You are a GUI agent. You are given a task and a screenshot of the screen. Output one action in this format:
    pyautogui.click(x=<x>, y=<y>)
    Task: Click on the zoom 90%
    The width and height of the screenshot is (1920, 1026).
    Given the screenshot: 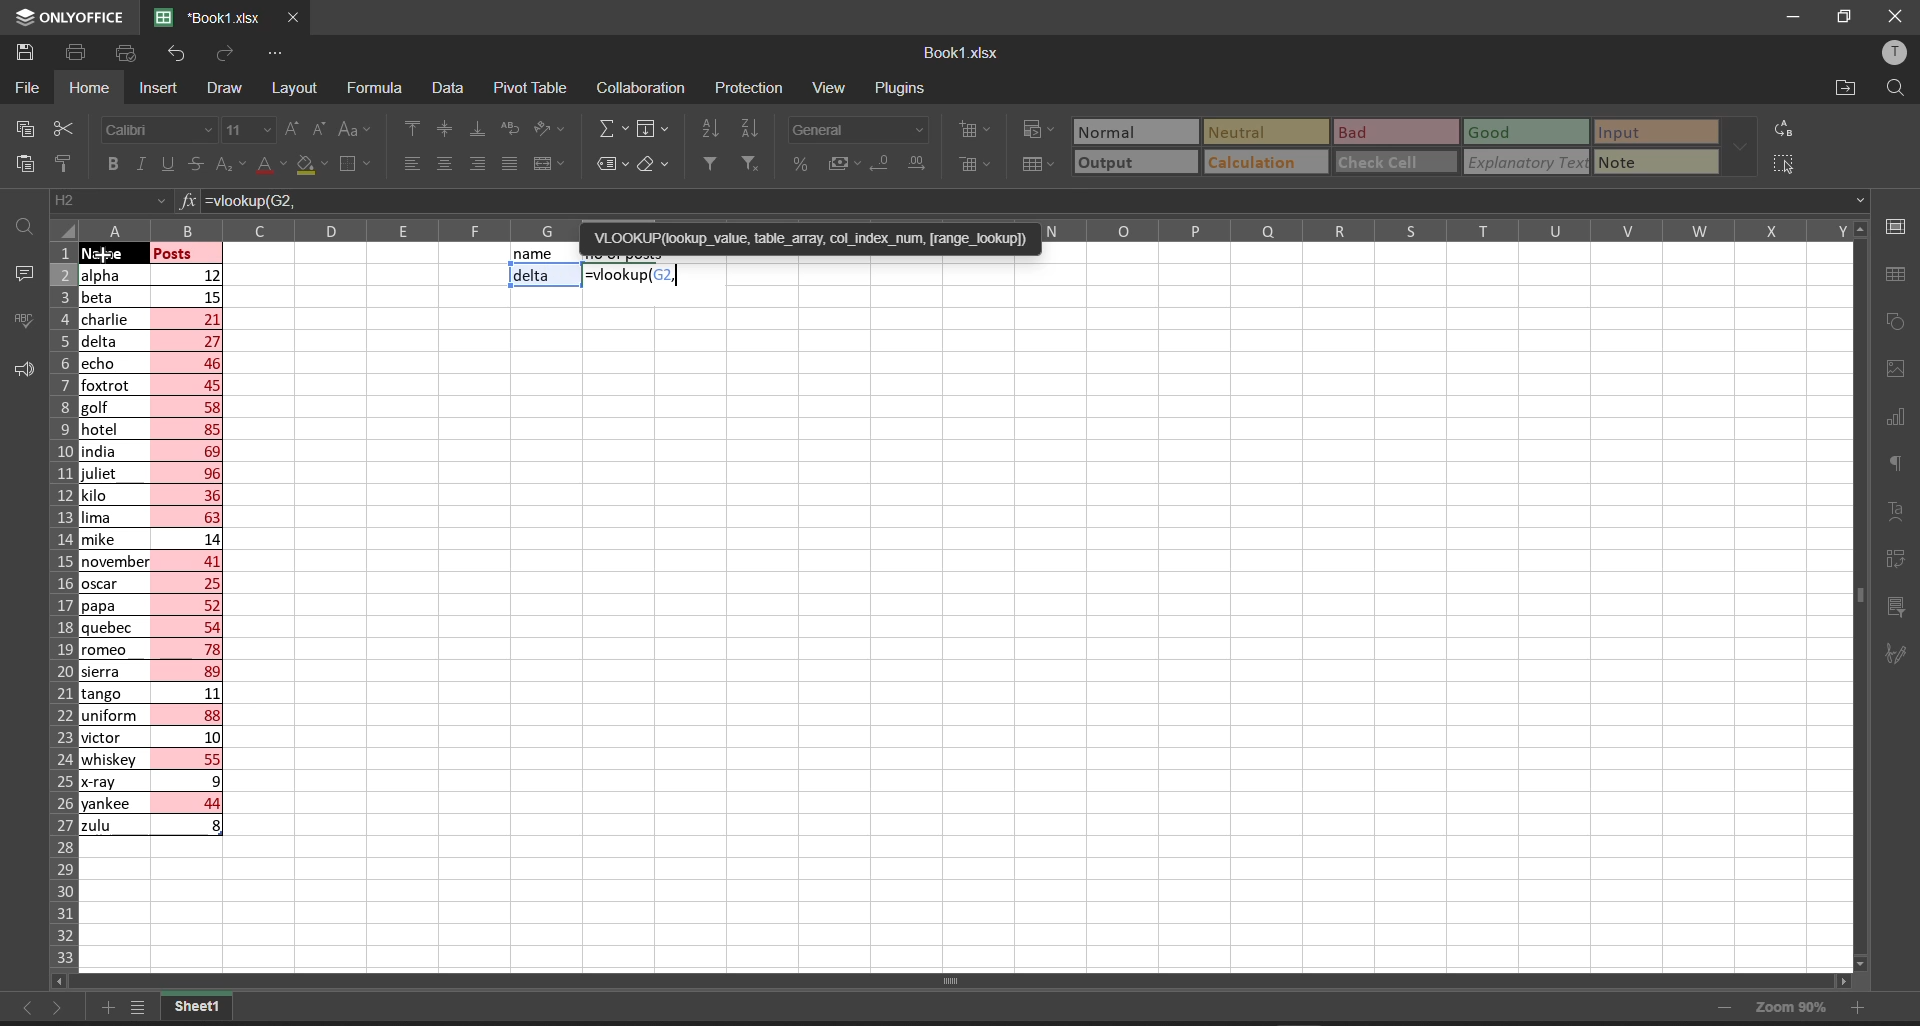 What is the action you would take?
    pyautogui.click(x=1789, y=1007)
    